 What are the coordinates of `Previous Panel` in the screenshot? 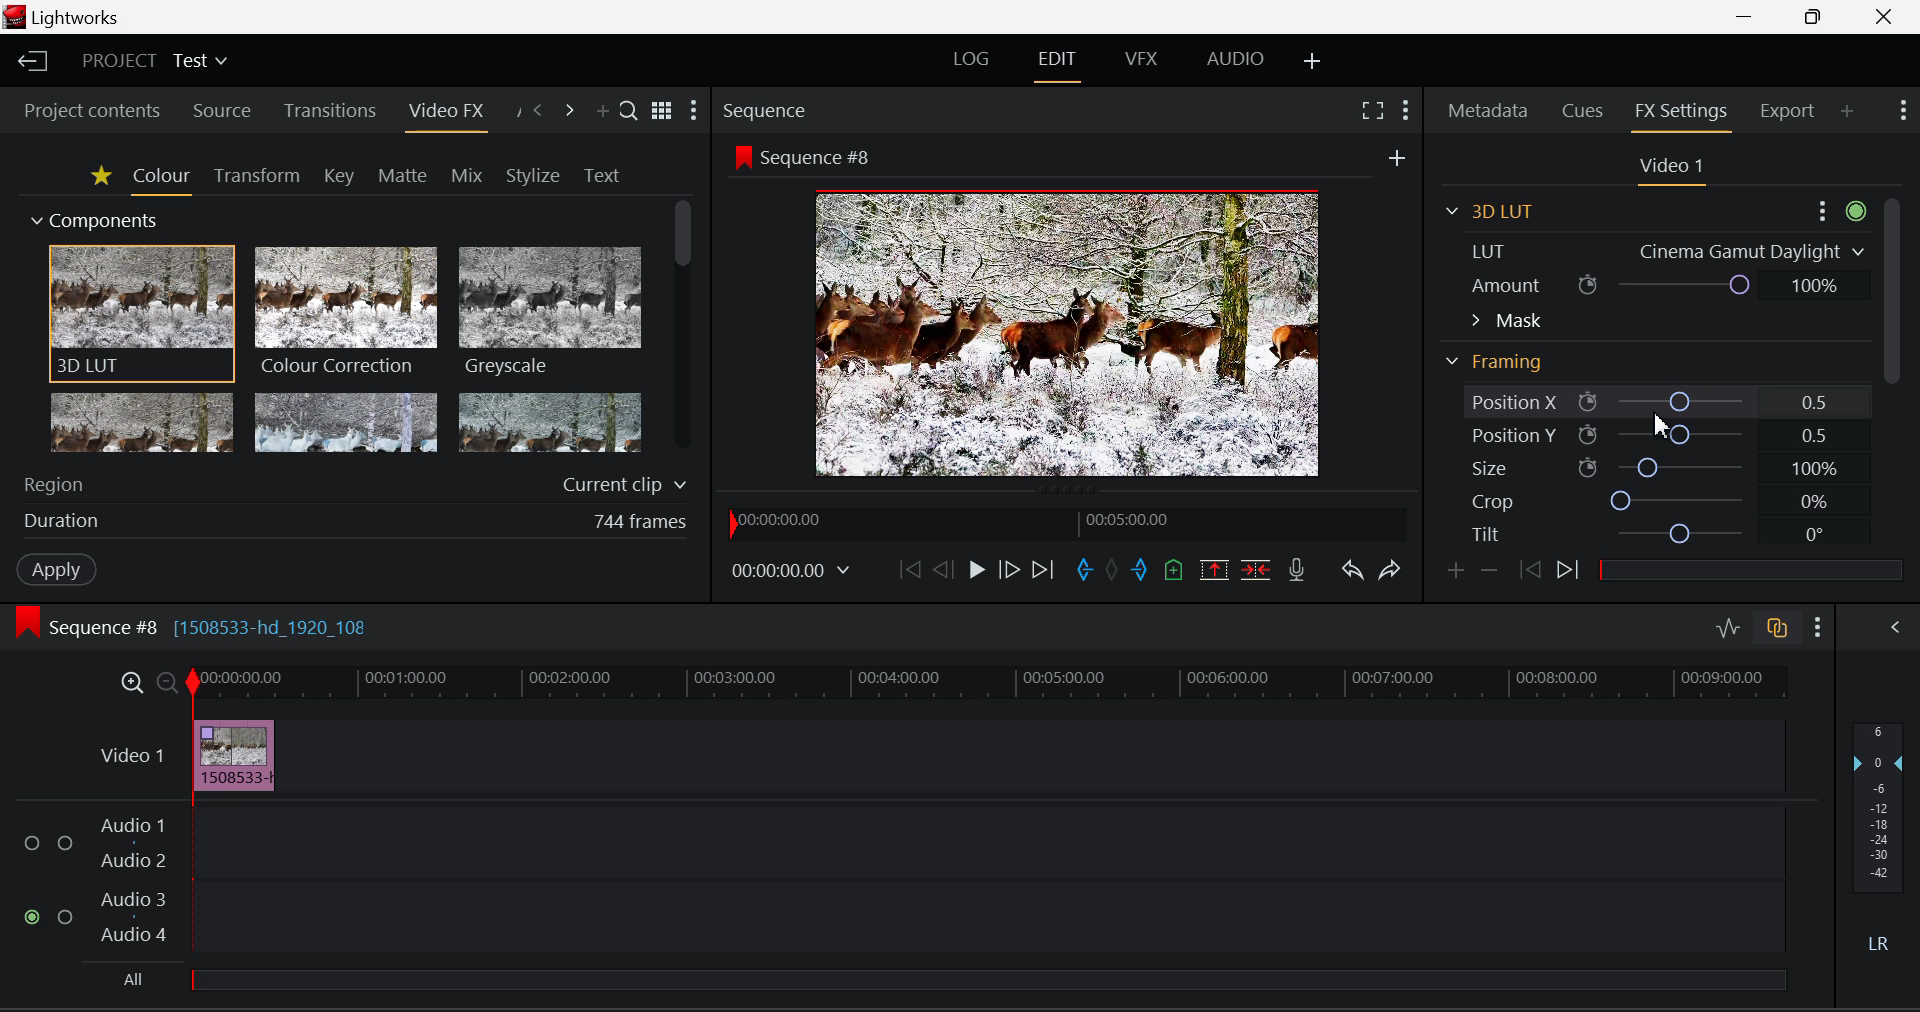 It's located at (540, 108).